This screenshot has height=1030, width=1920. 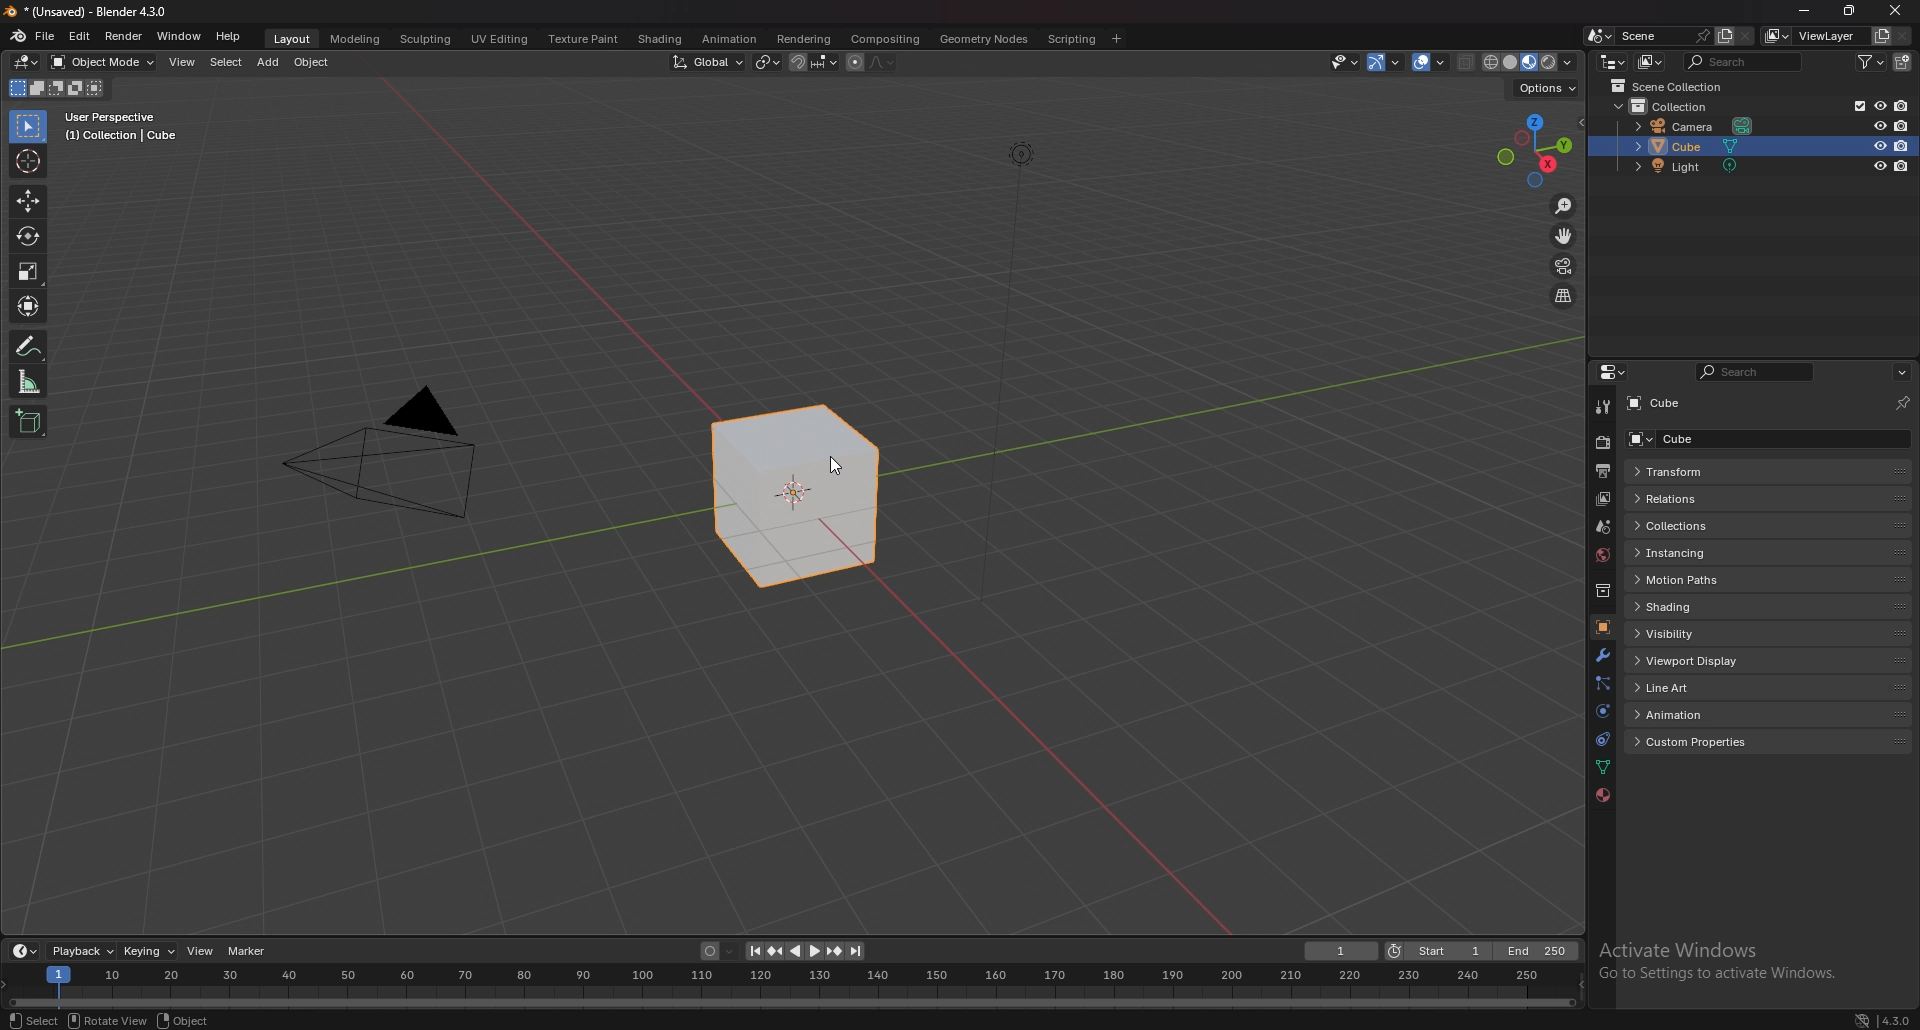 What do you see at coordinates (27, 304) in the screenshot?
I see `transform` at bounding box center [27, 304].